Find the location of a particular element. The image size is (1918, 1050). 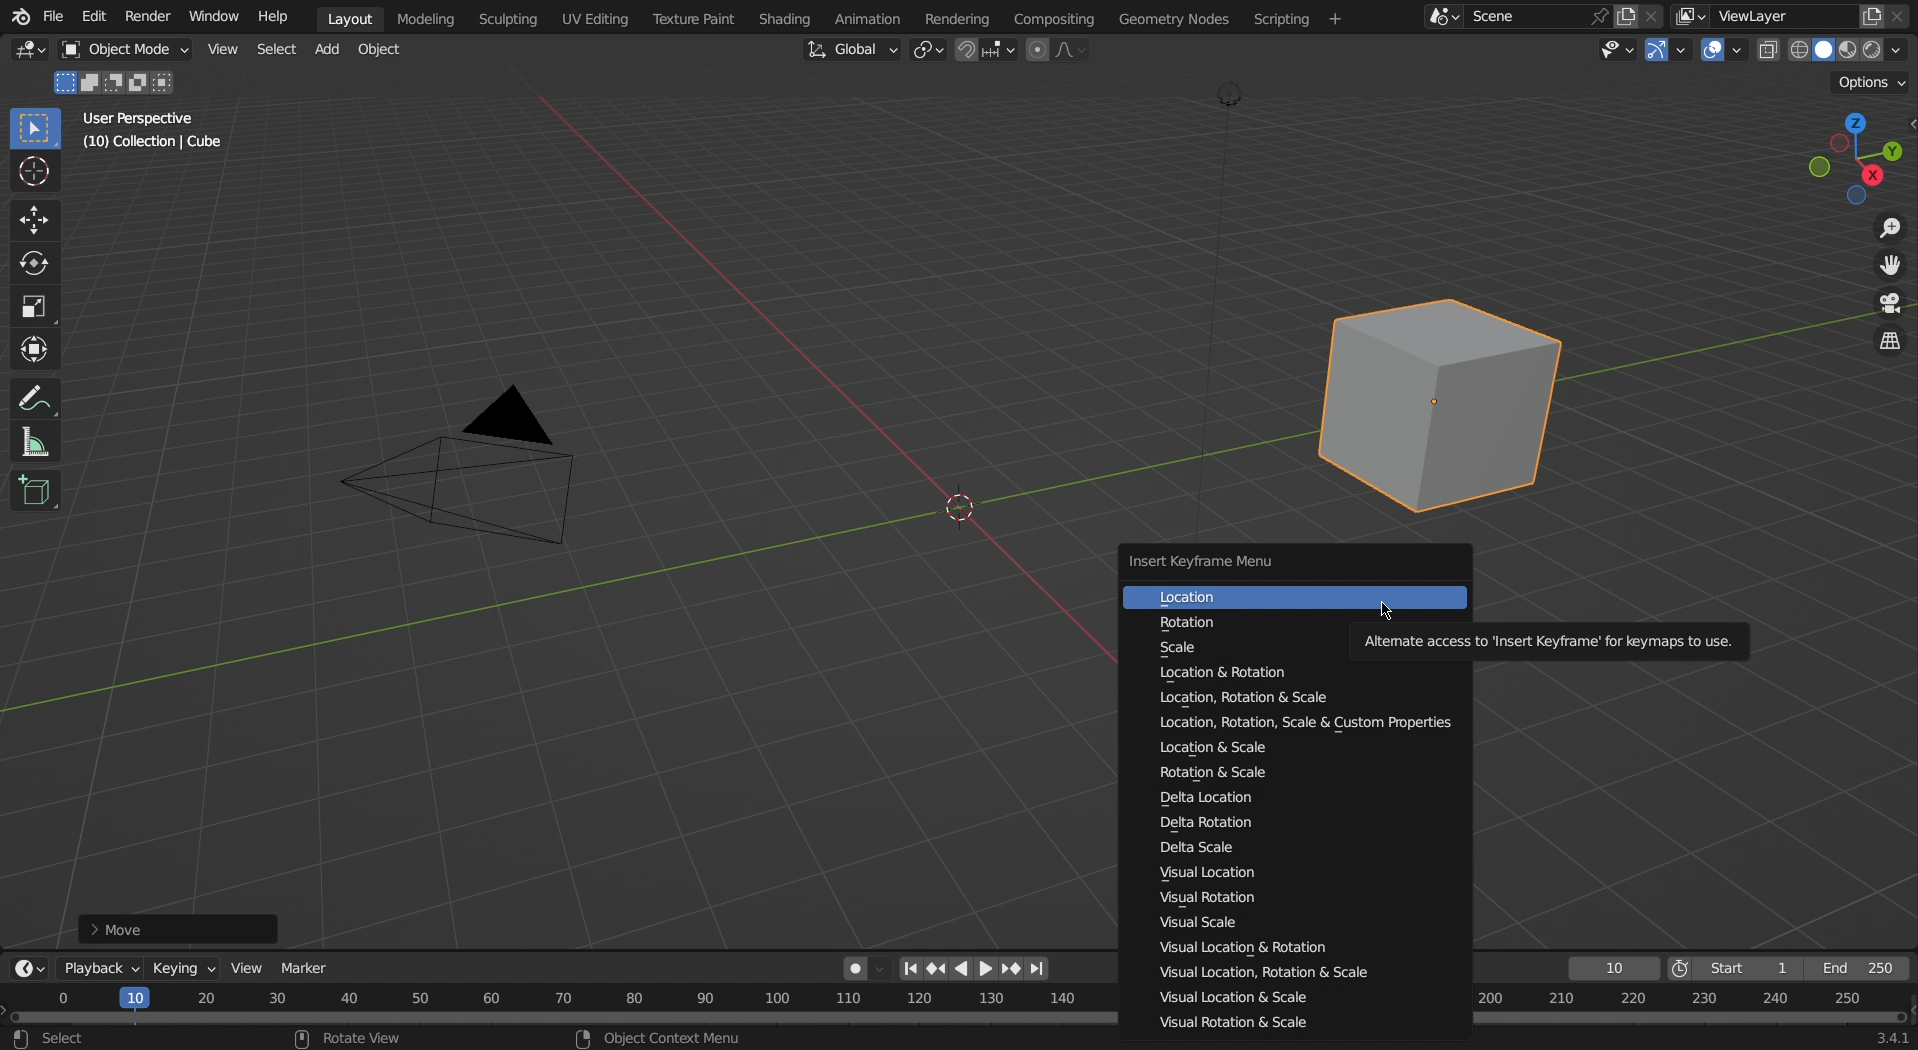

First page is located at coordinates (910, 968).